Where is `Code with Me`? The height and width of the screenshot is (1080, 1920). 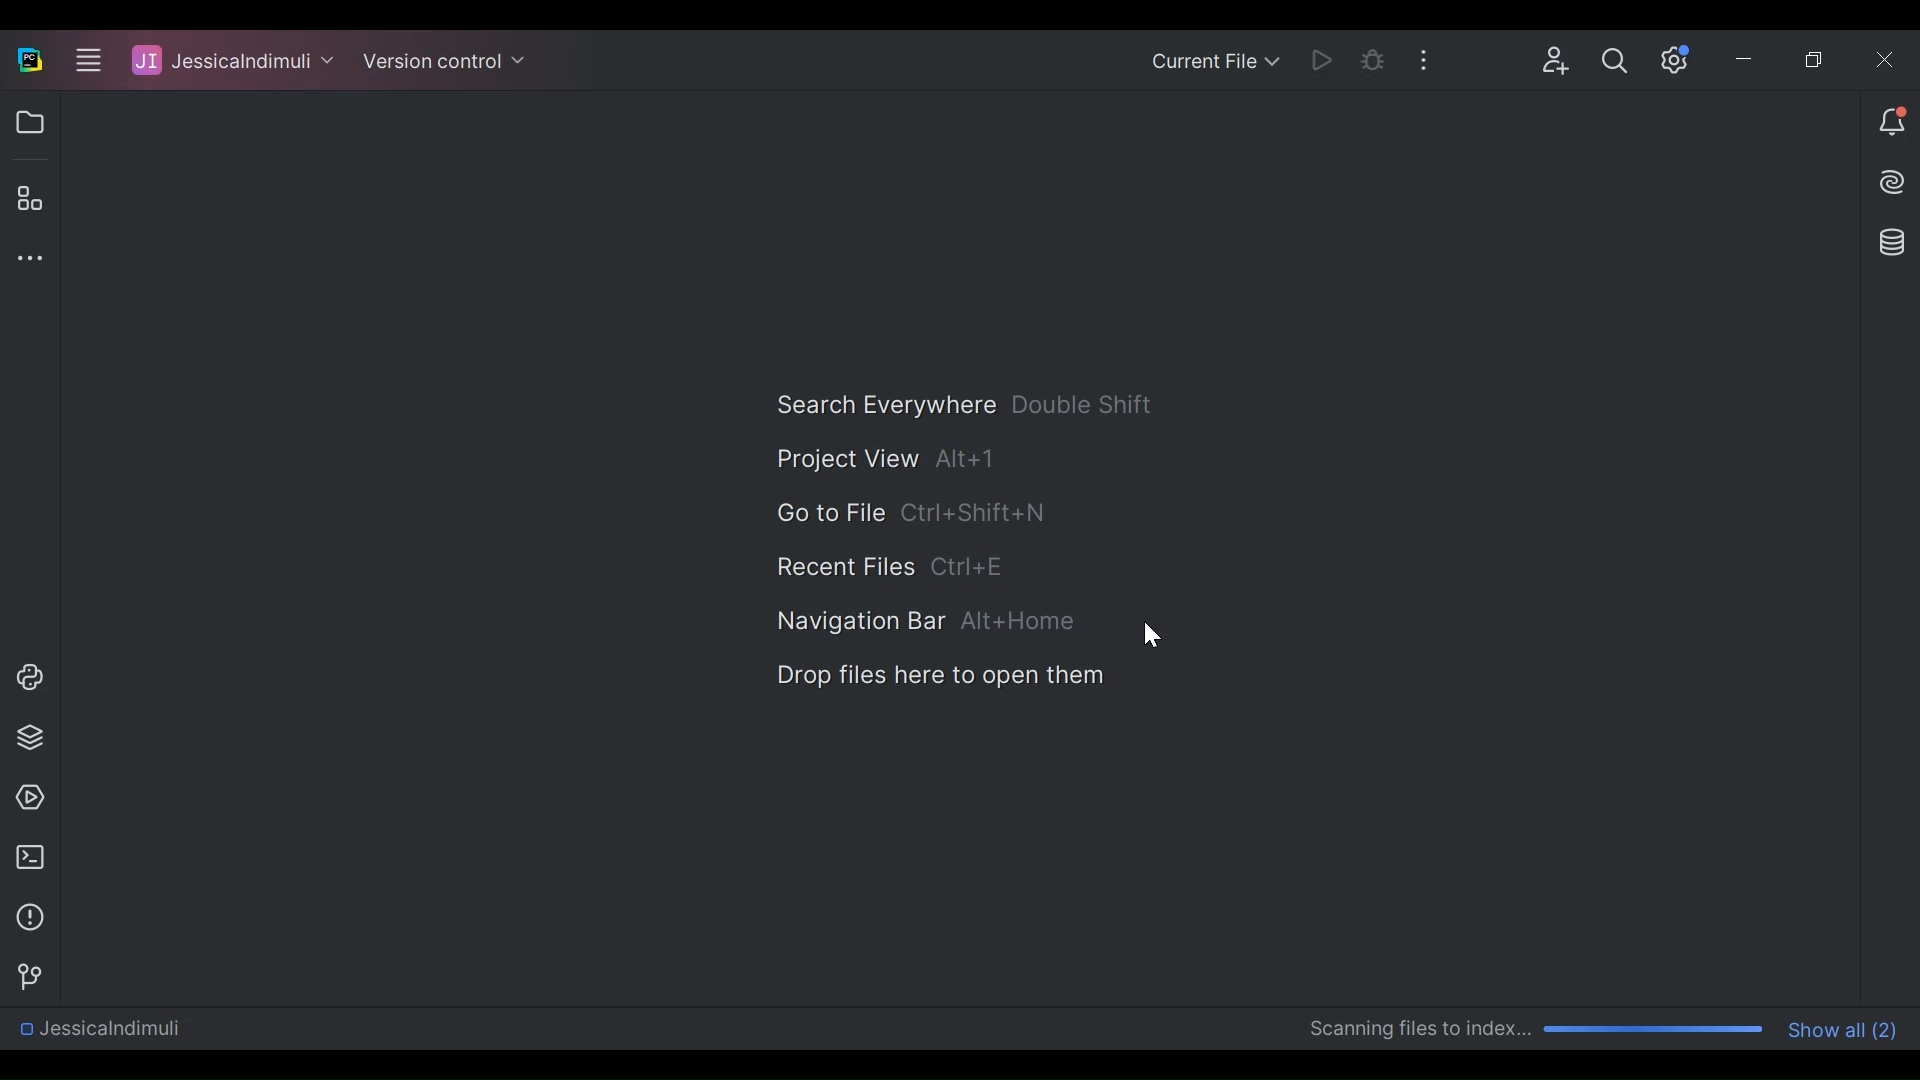
Code with Me is located at coordinates (1558, 58).